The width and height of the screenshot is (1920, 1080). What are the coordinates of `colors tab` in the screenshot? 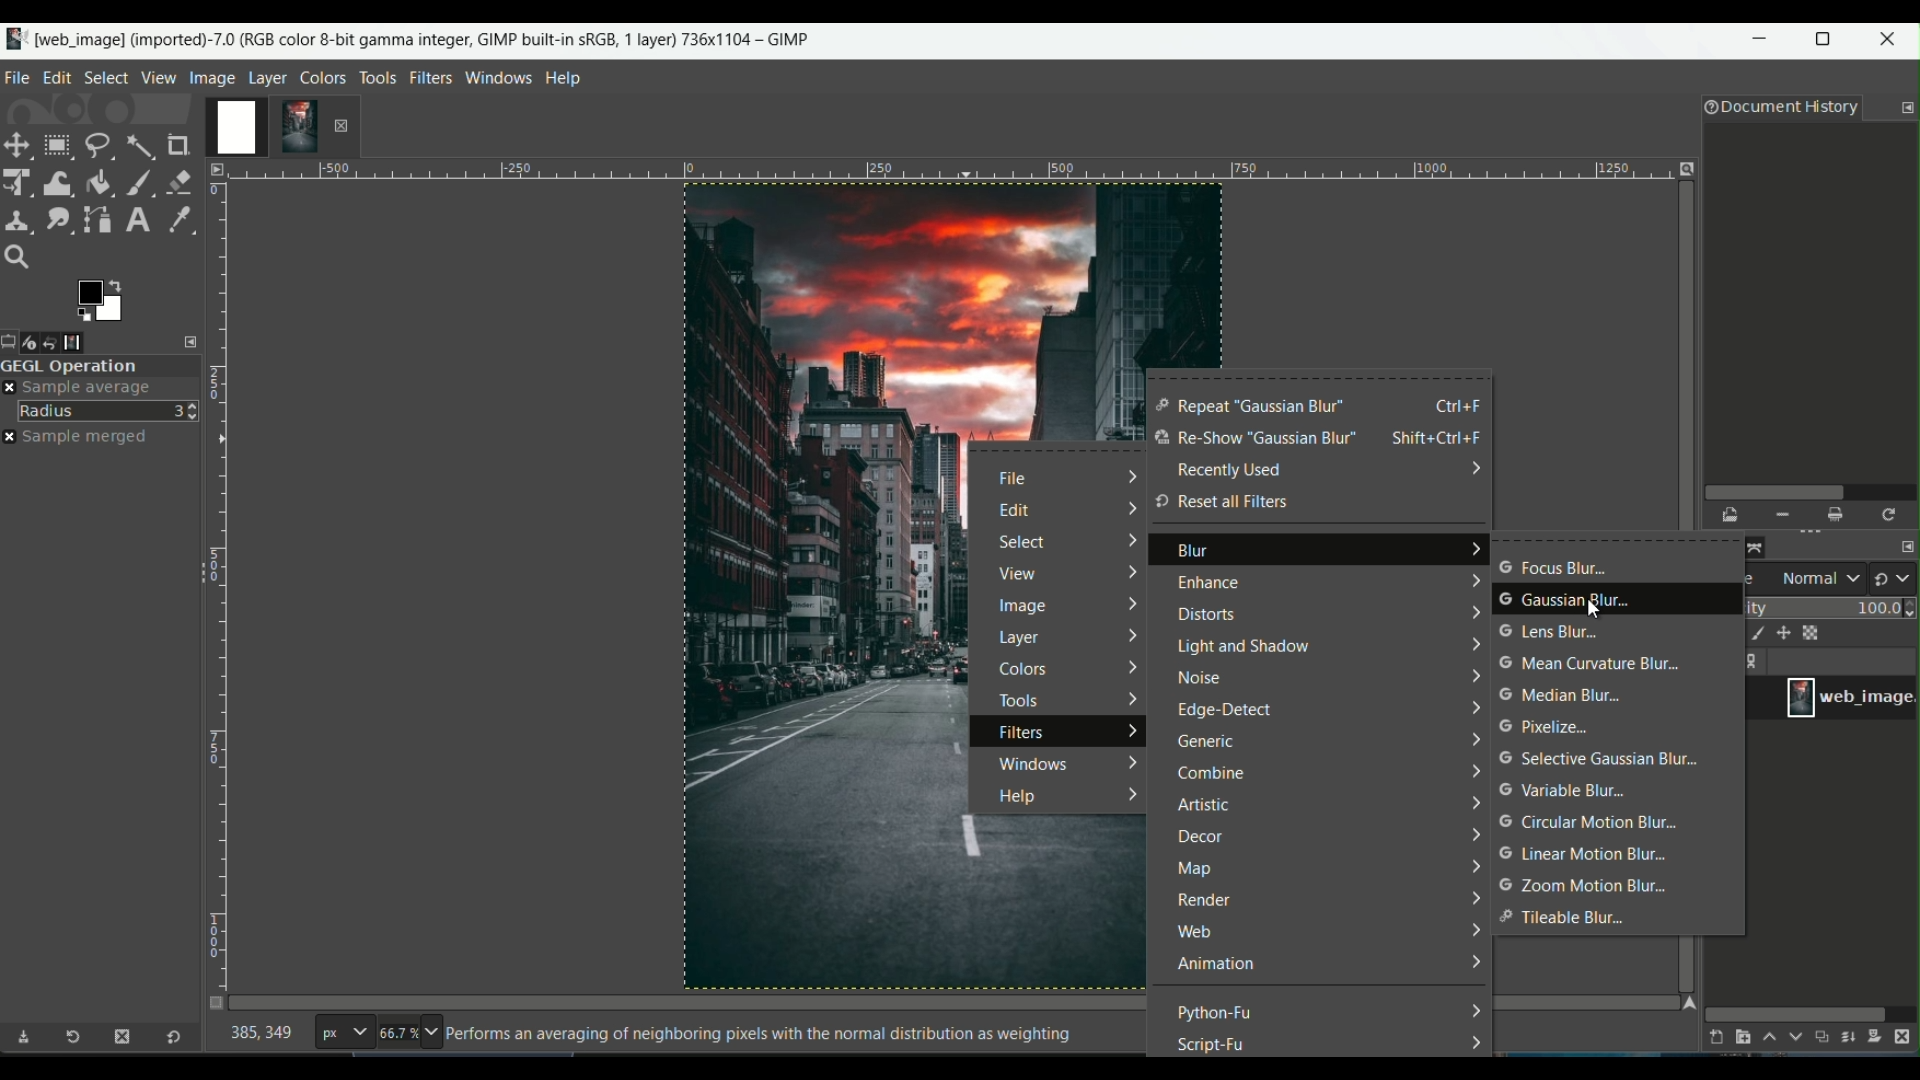 It's located at (324, 76).